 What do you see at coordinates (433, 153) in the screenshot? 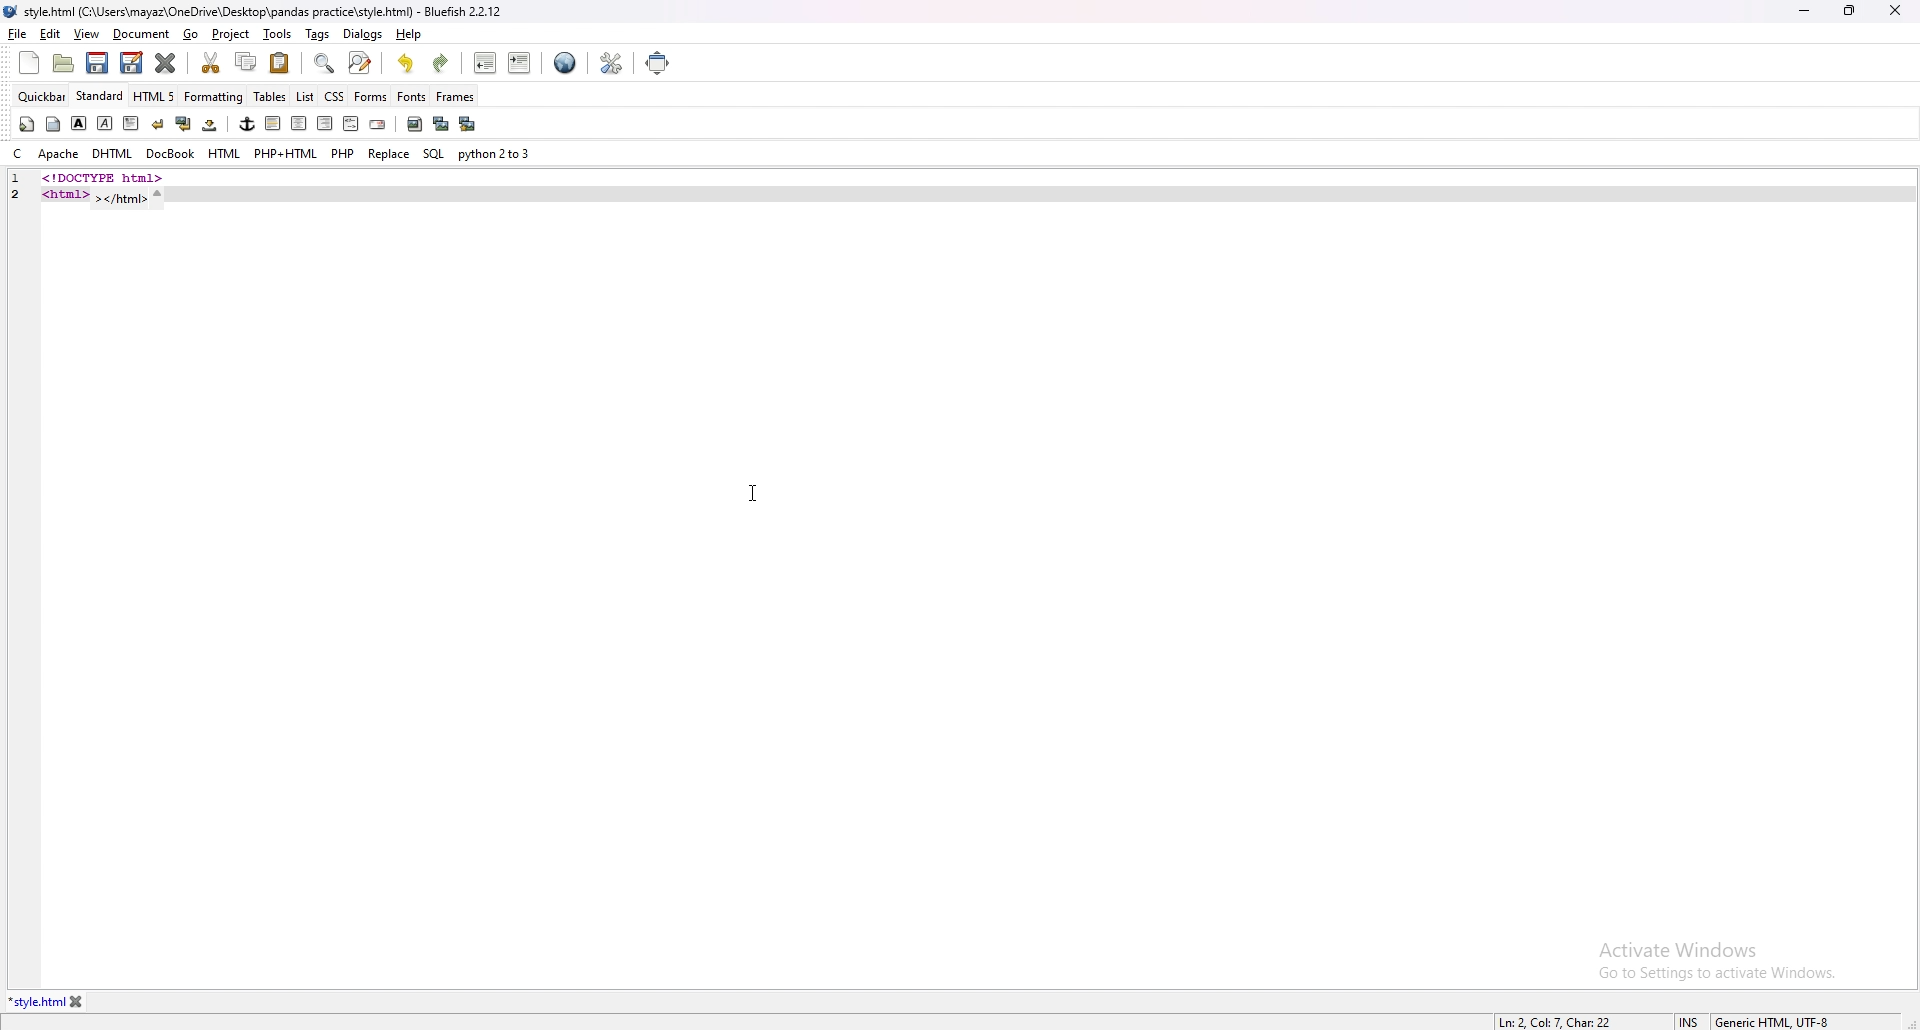
I see `sql` at bounding box center [433, 153].